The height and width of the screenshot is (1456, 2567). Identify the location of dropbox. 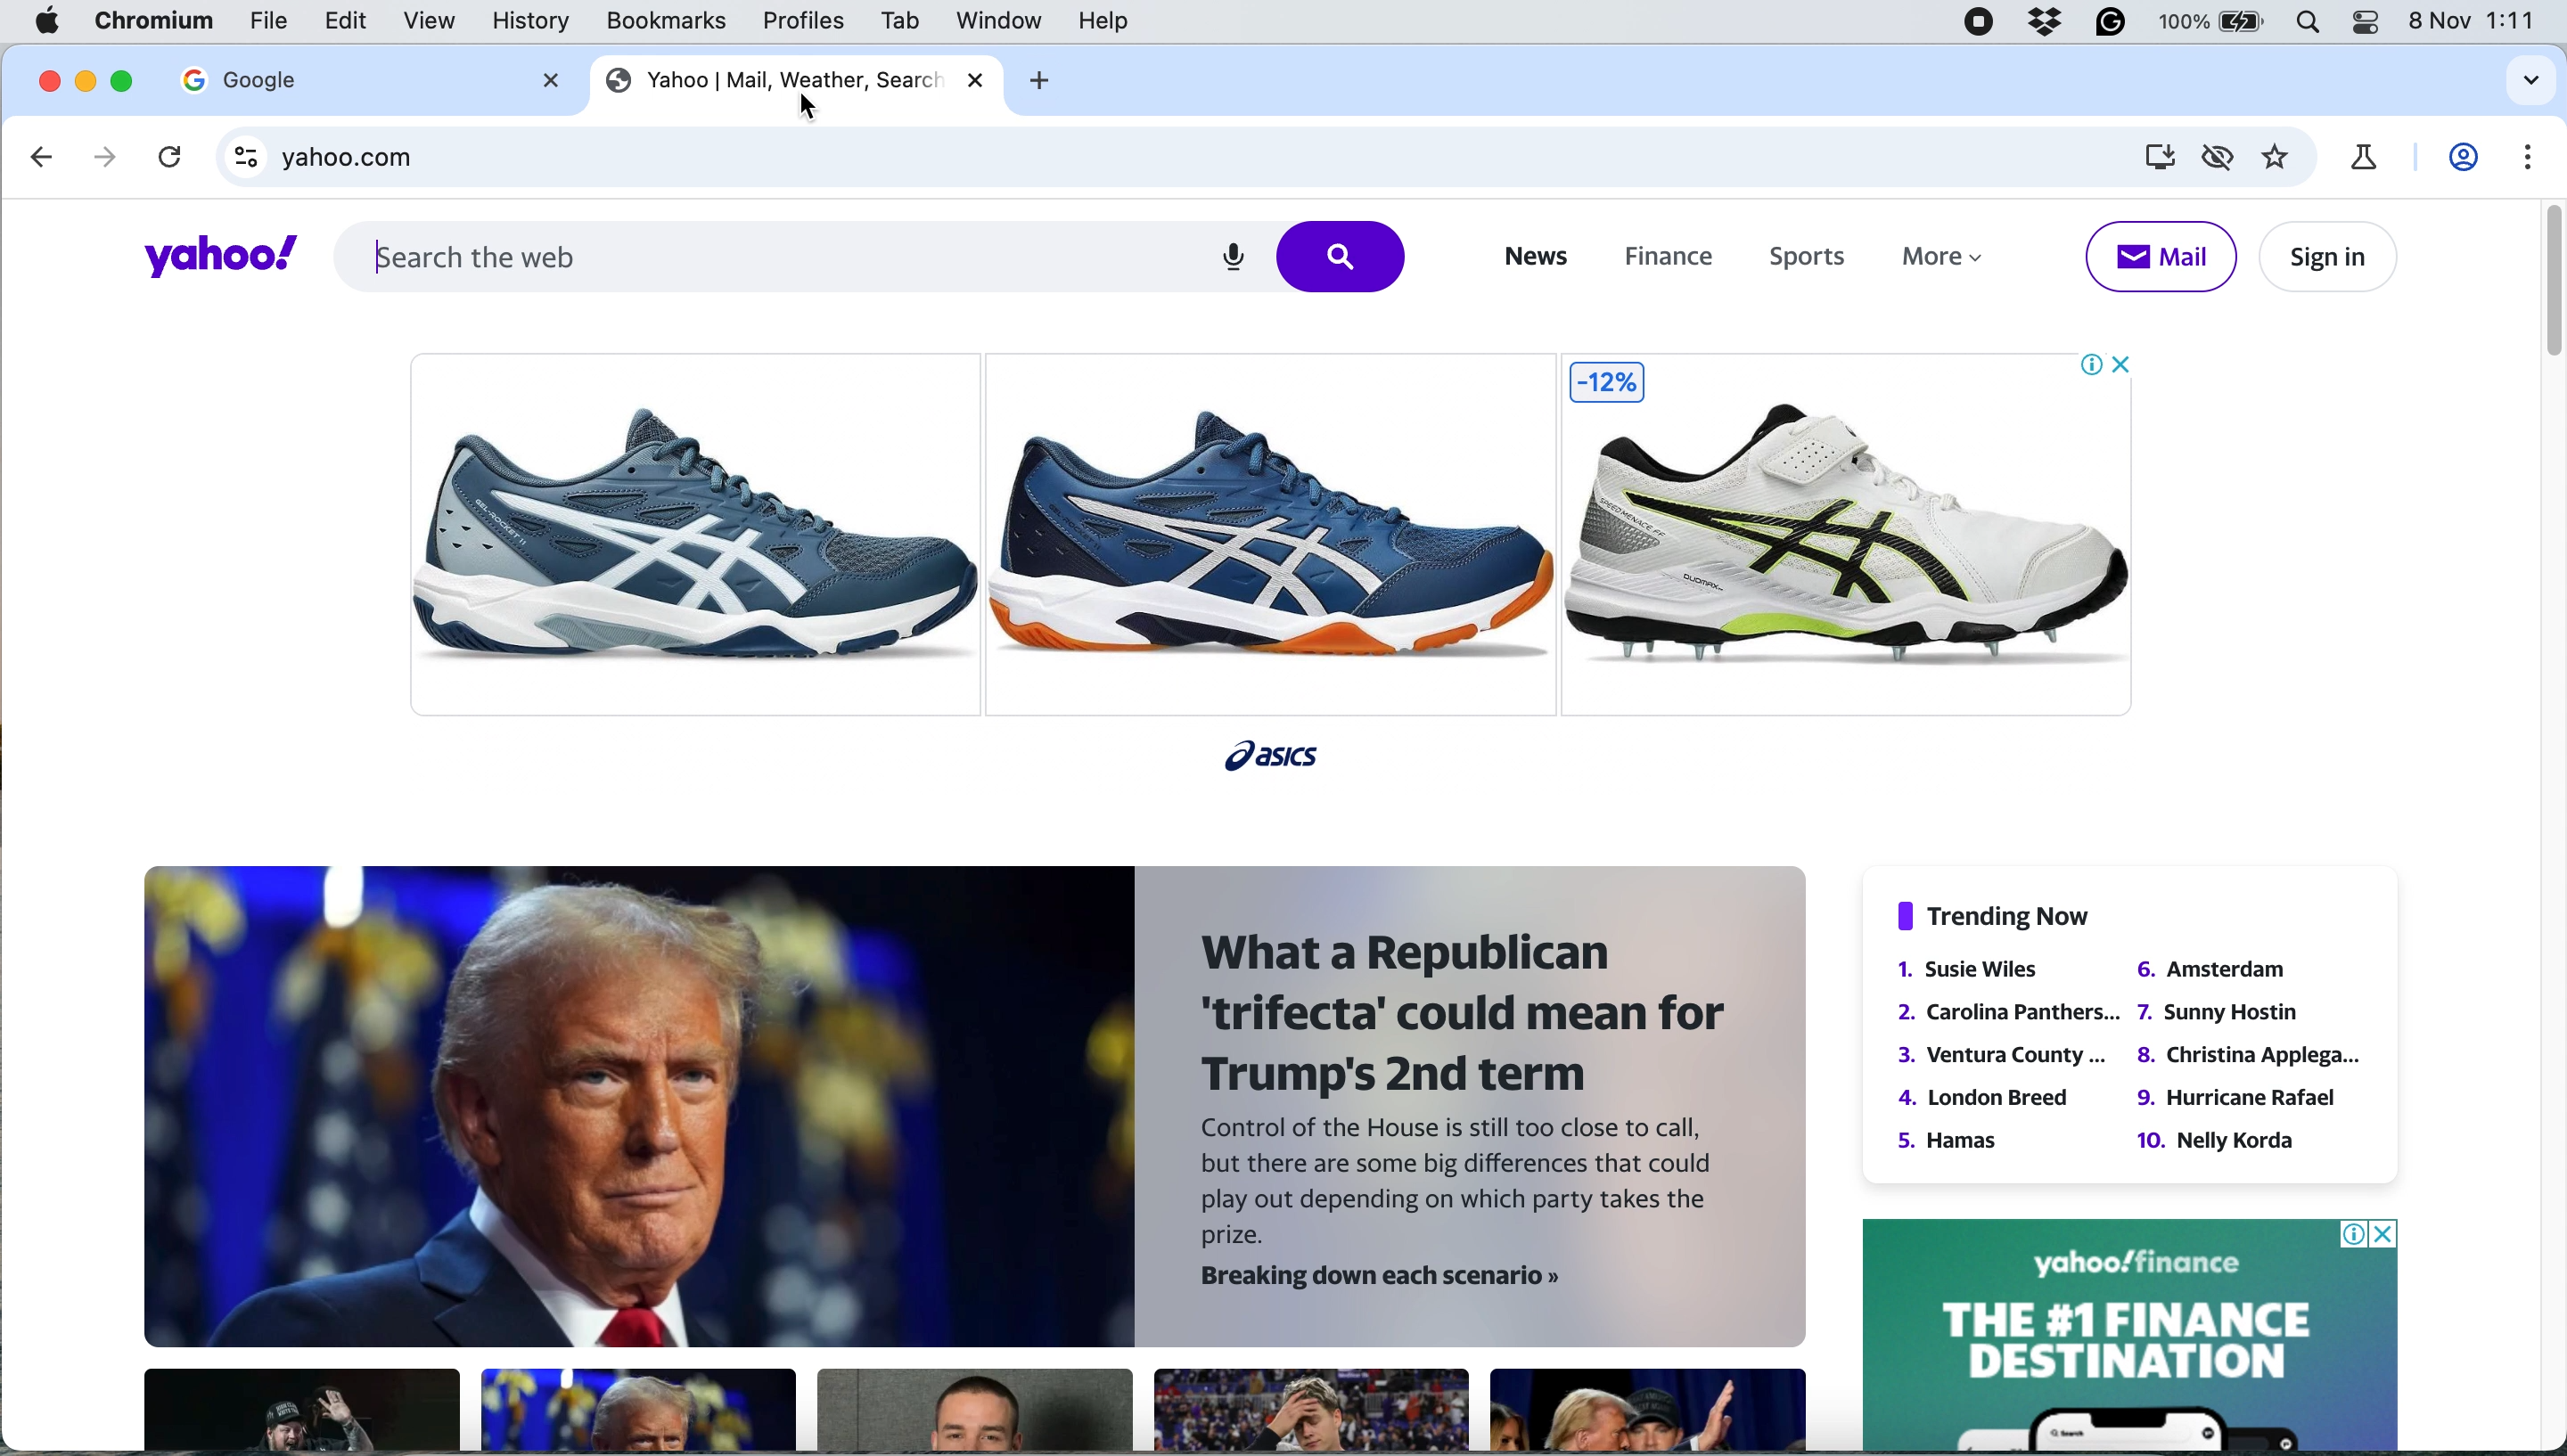
(2048, 24).